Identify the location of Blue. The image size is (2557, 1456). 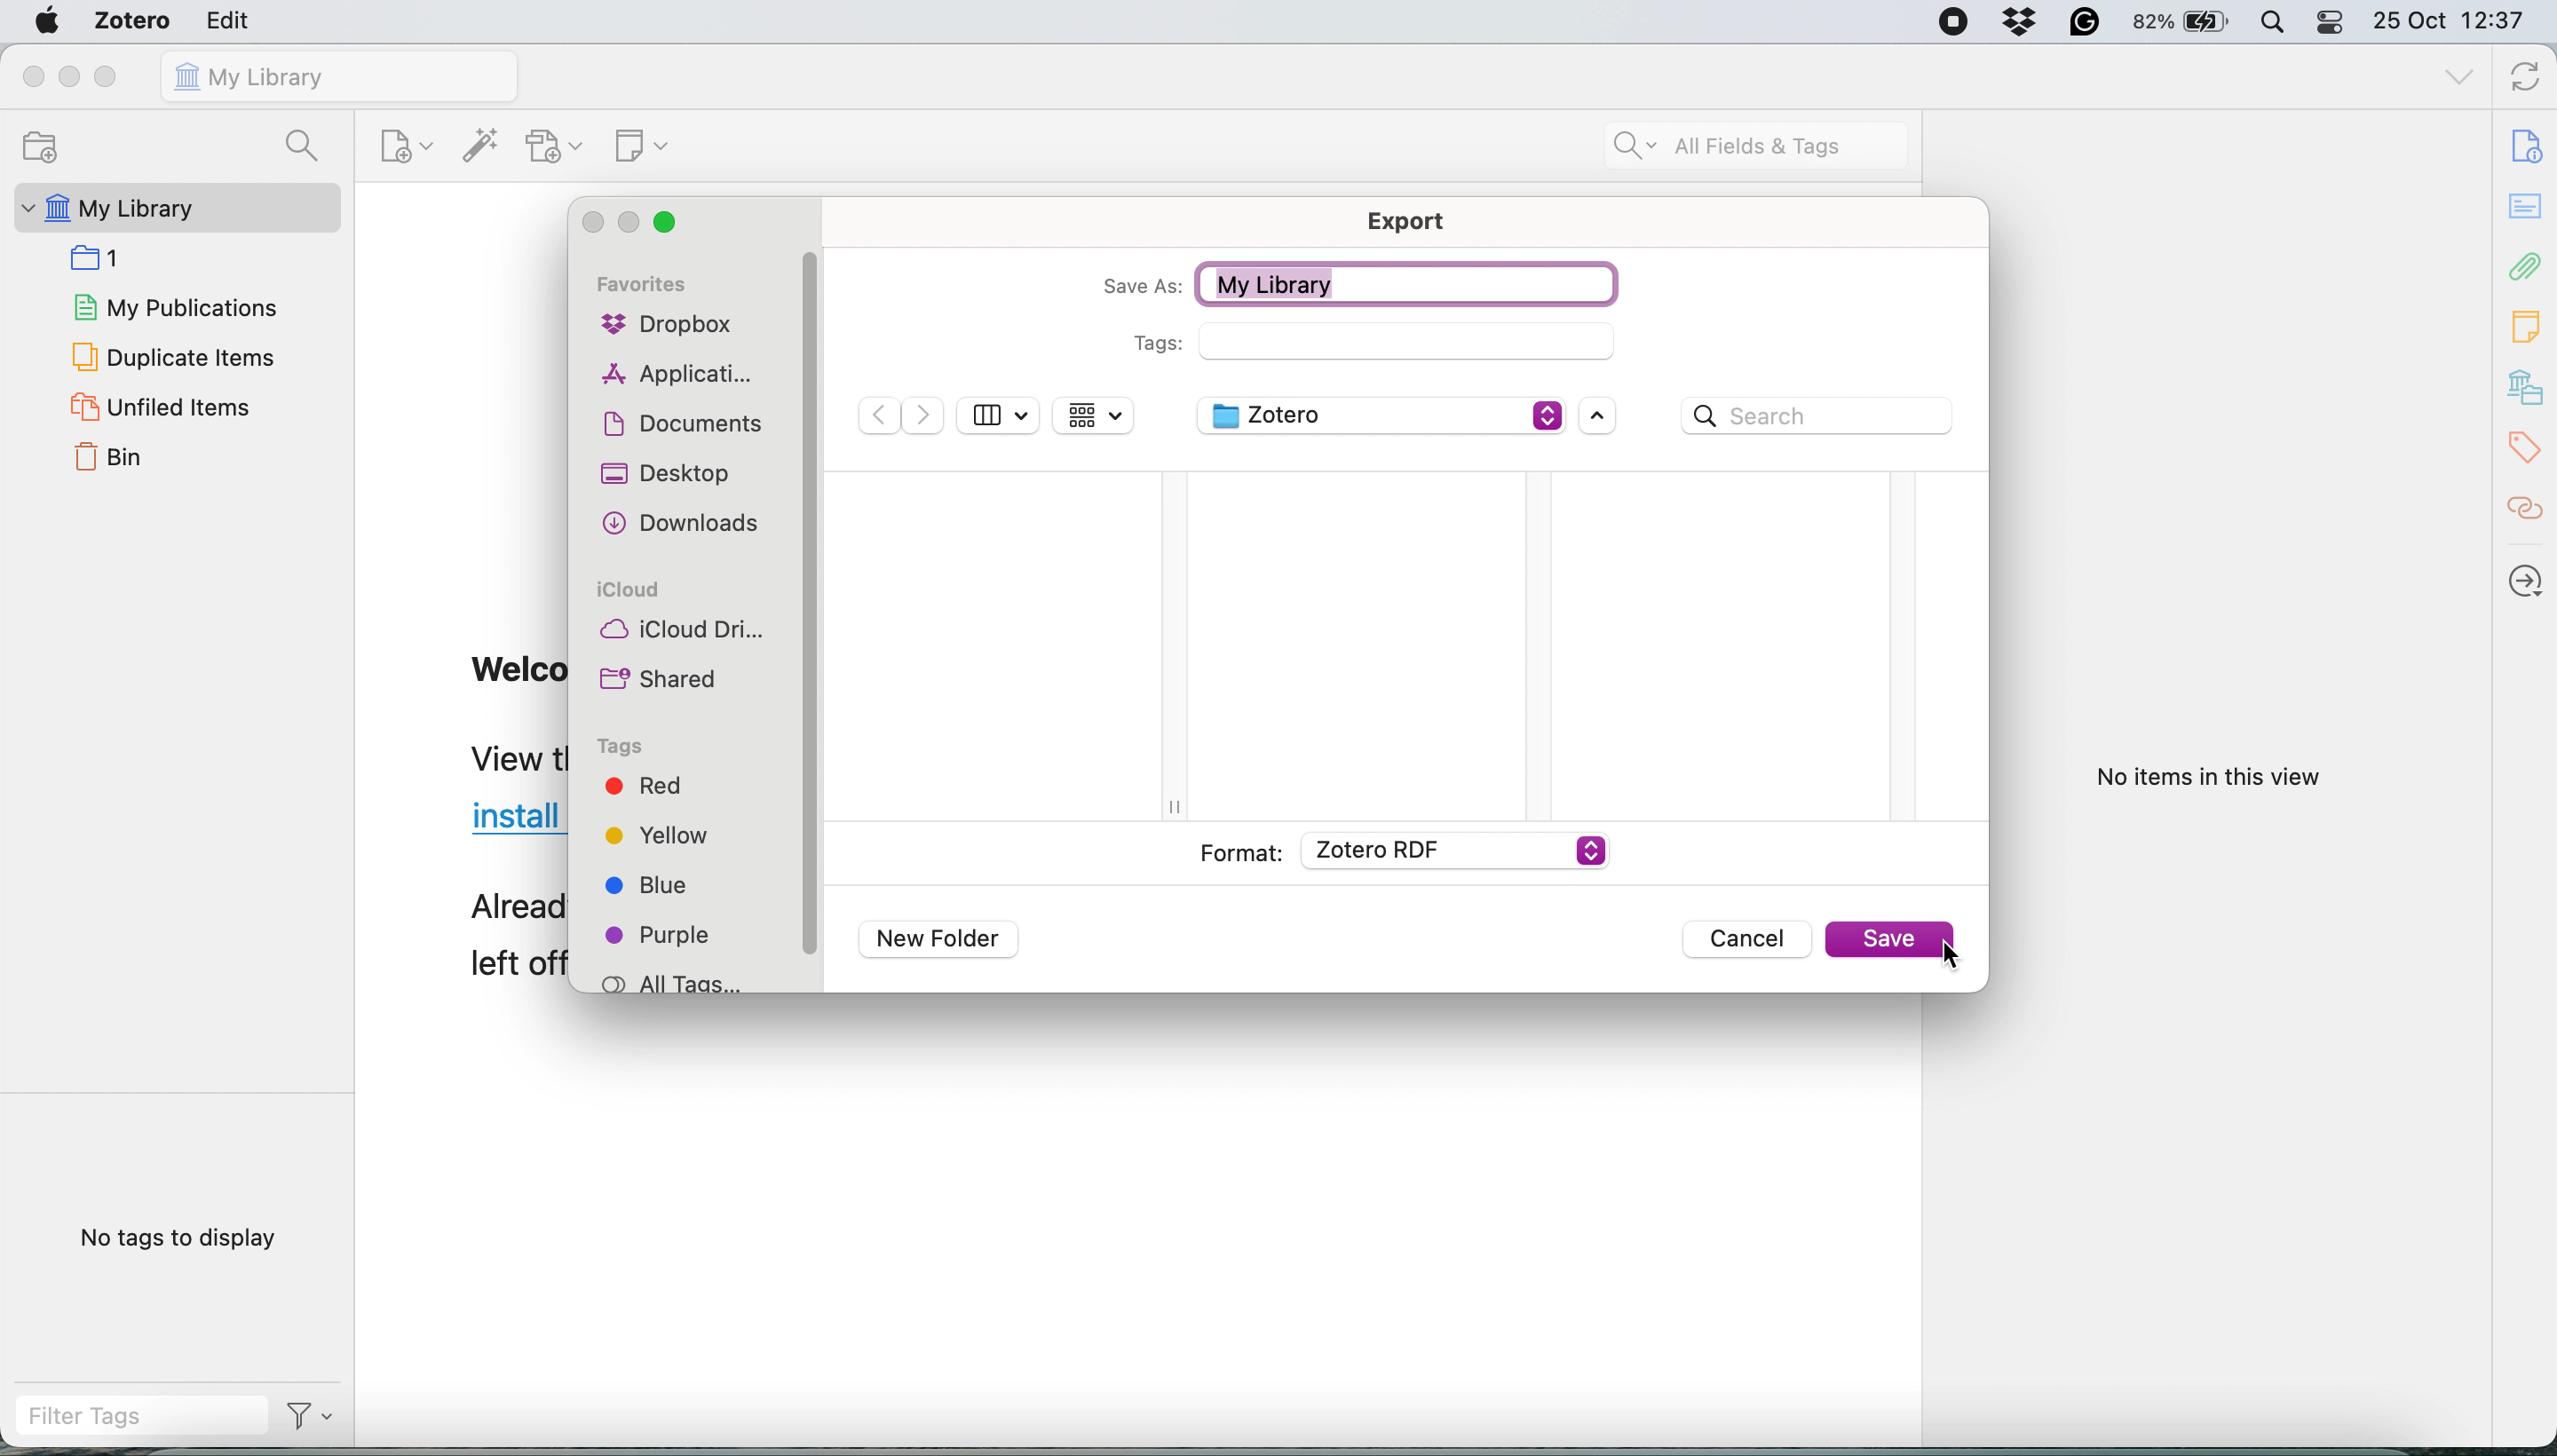
(670, 891).